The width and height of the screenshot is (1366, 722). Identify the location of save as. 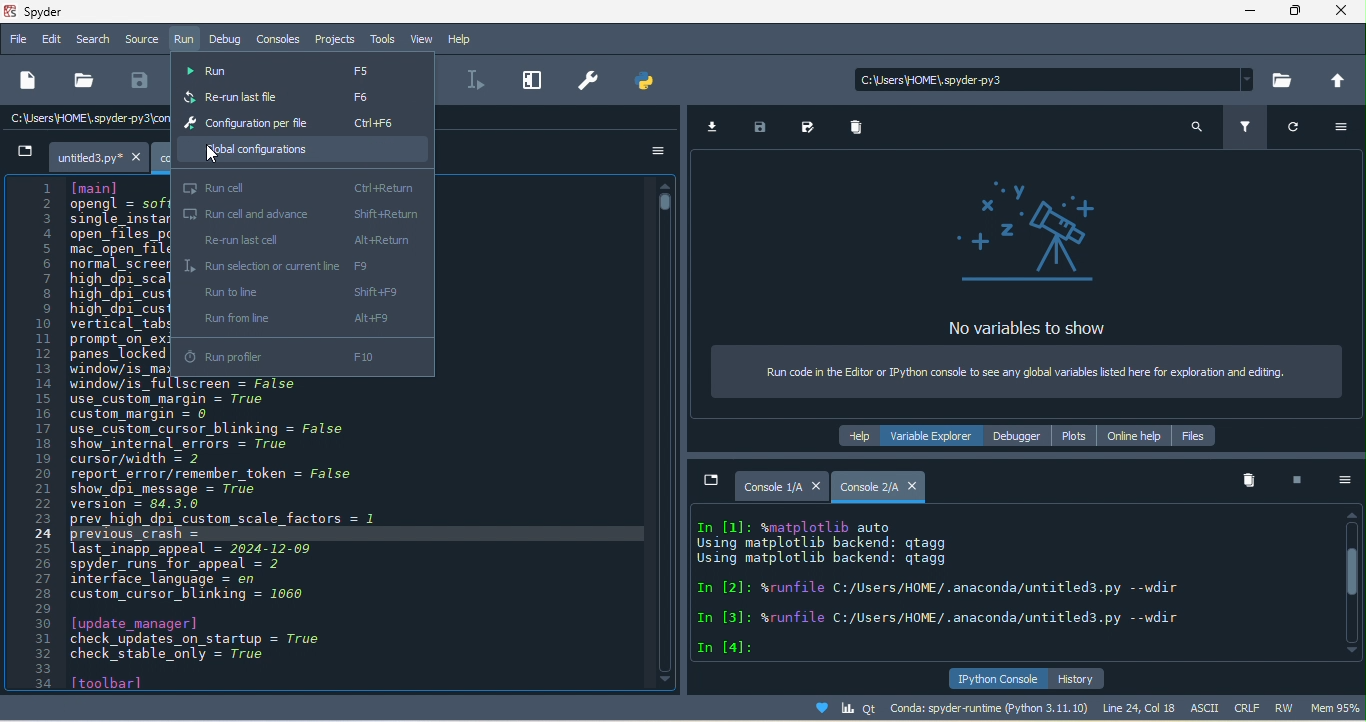
(808, 126).